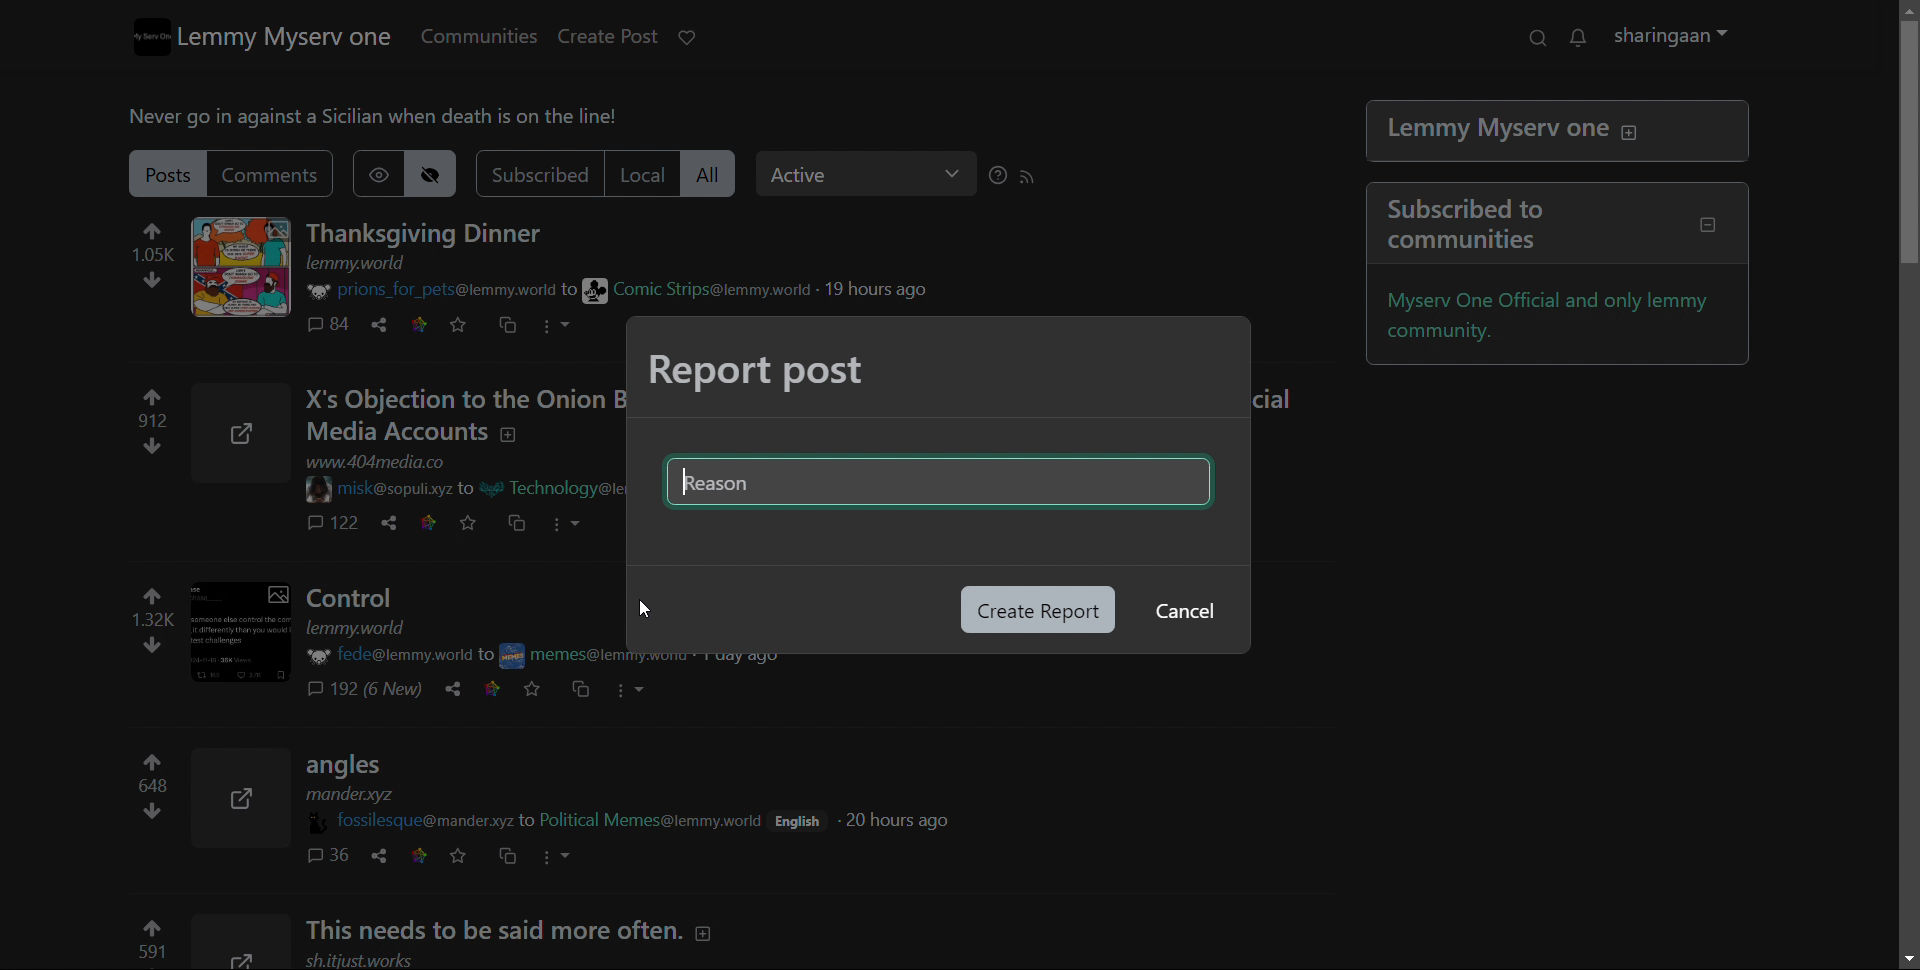 The width and height of the screenshot is (1920, 970). Describe the element at coordinates (524, 524) in the screenshot. I see `Cross post` at that location.